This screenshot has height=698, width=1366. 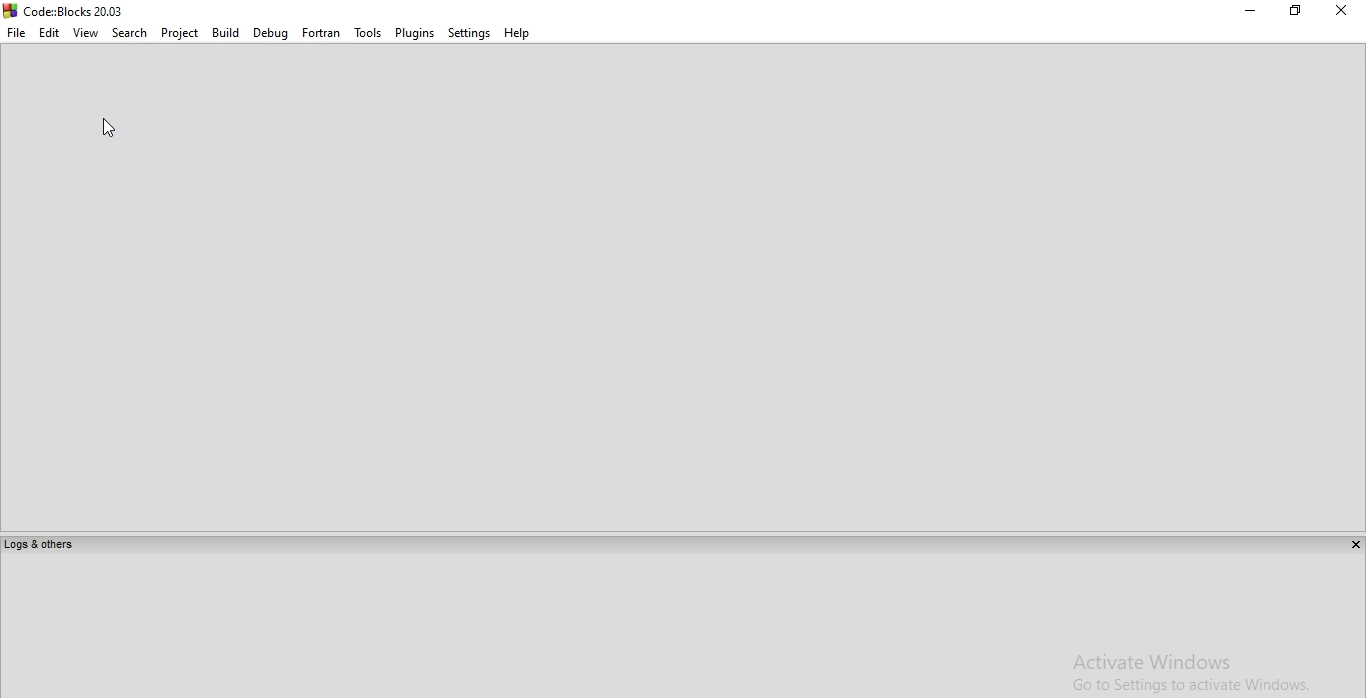 What do you see at coordinates (179, 32) in the screenshot?
I see `Project ` at bounding box center [179, 32].